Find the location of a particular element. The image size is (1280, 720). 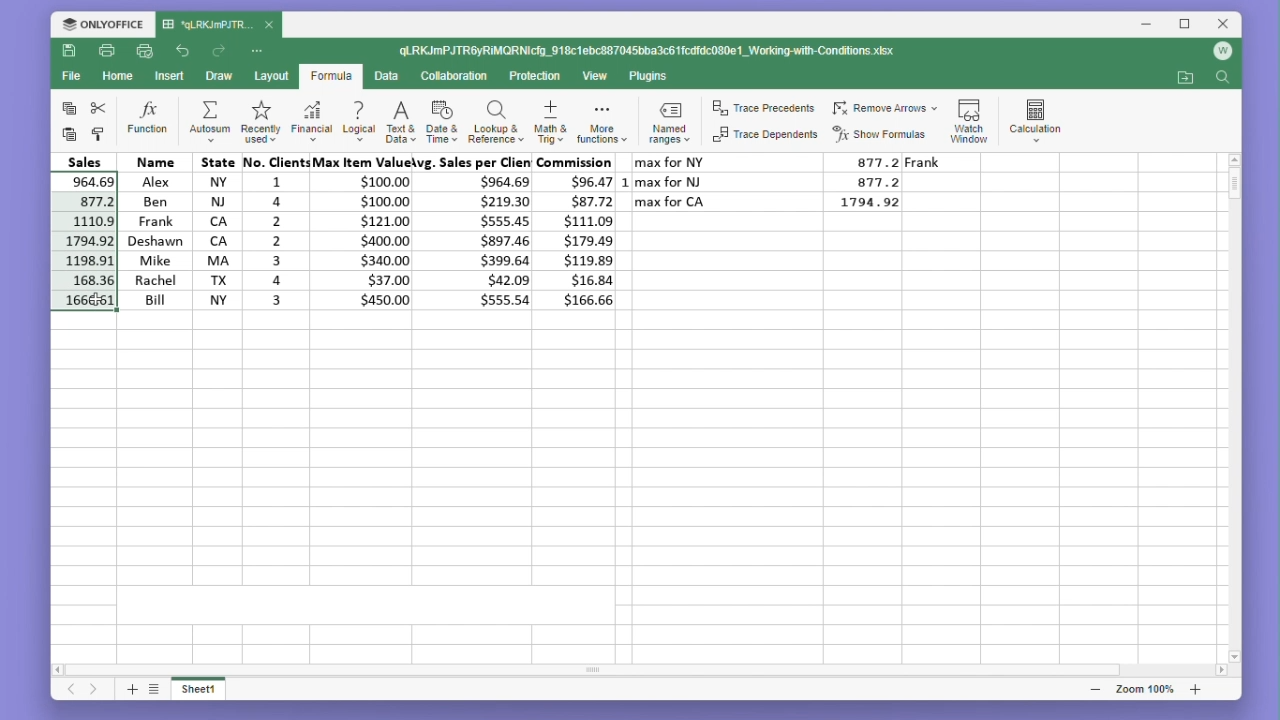

Print file is located at coordinates (106, 50).